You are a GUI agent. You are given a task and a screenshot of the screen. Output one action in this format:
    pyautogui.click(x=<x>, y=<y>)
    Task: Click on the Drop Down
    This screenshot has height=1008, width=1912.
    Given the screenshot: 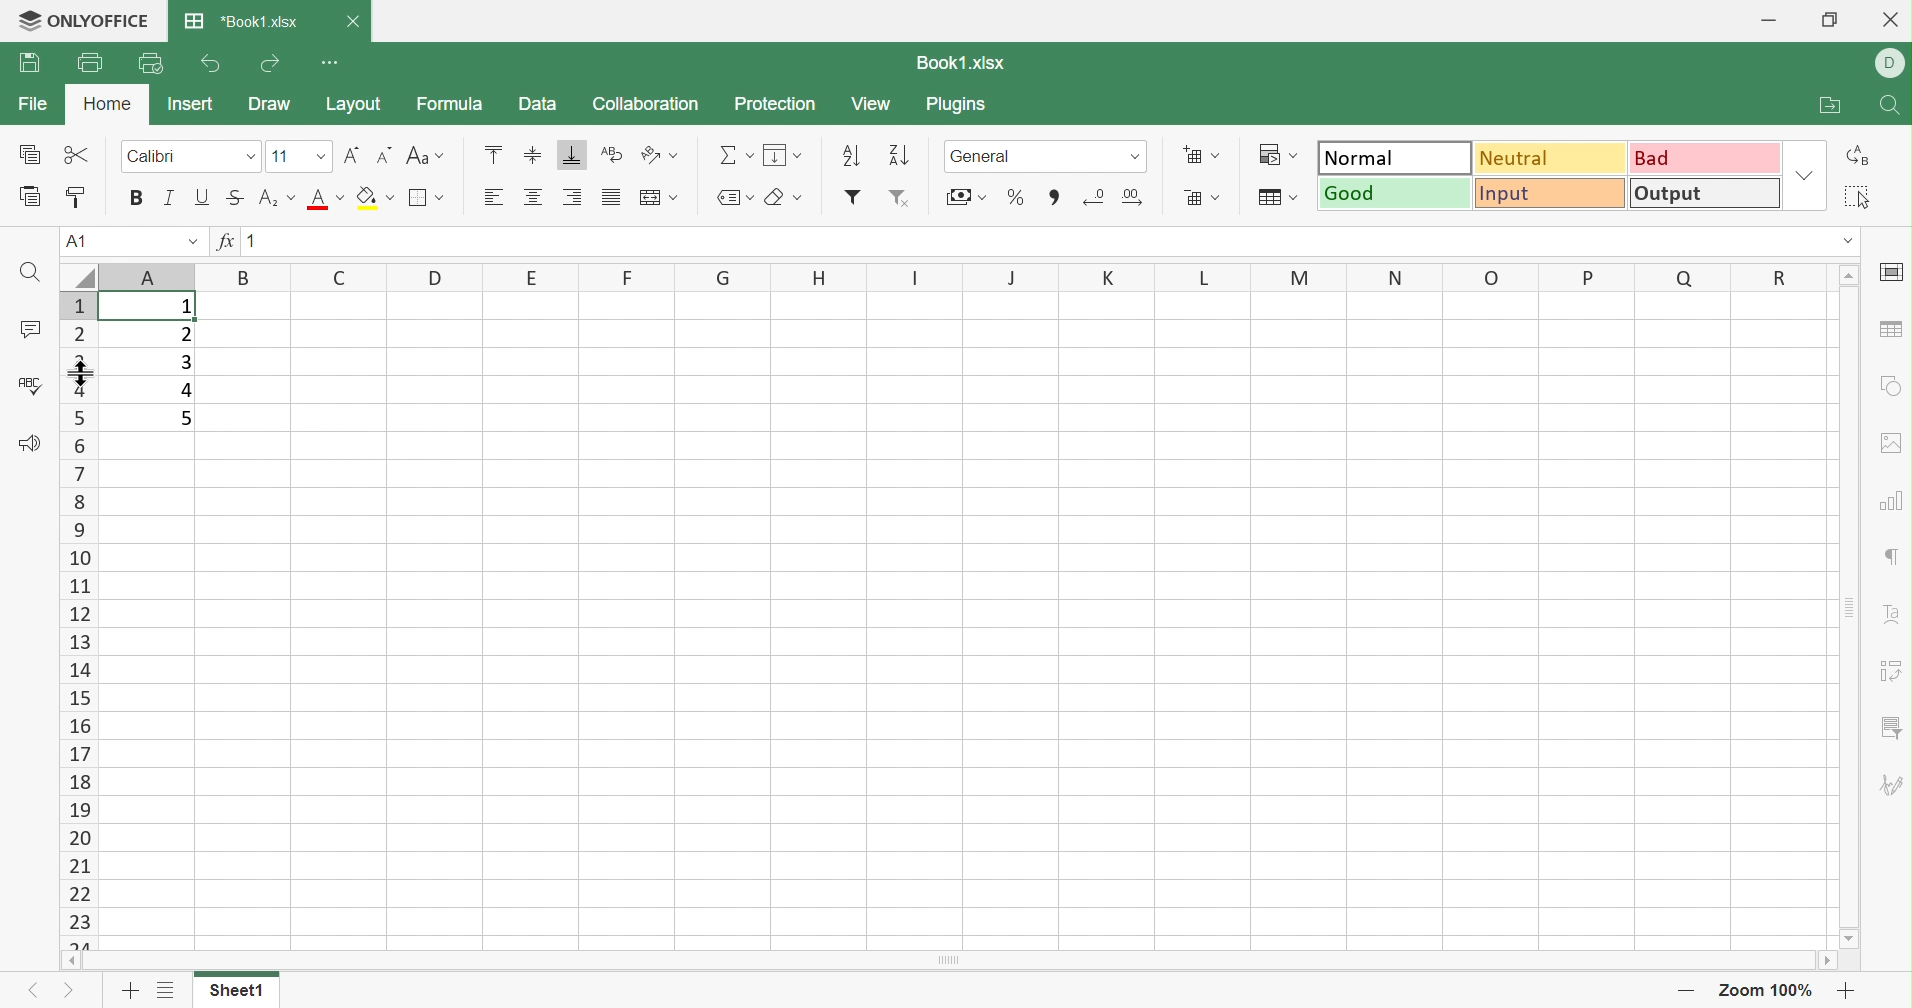 What is the action you would take?
    pyautogui.click(x=753, y=197)
    